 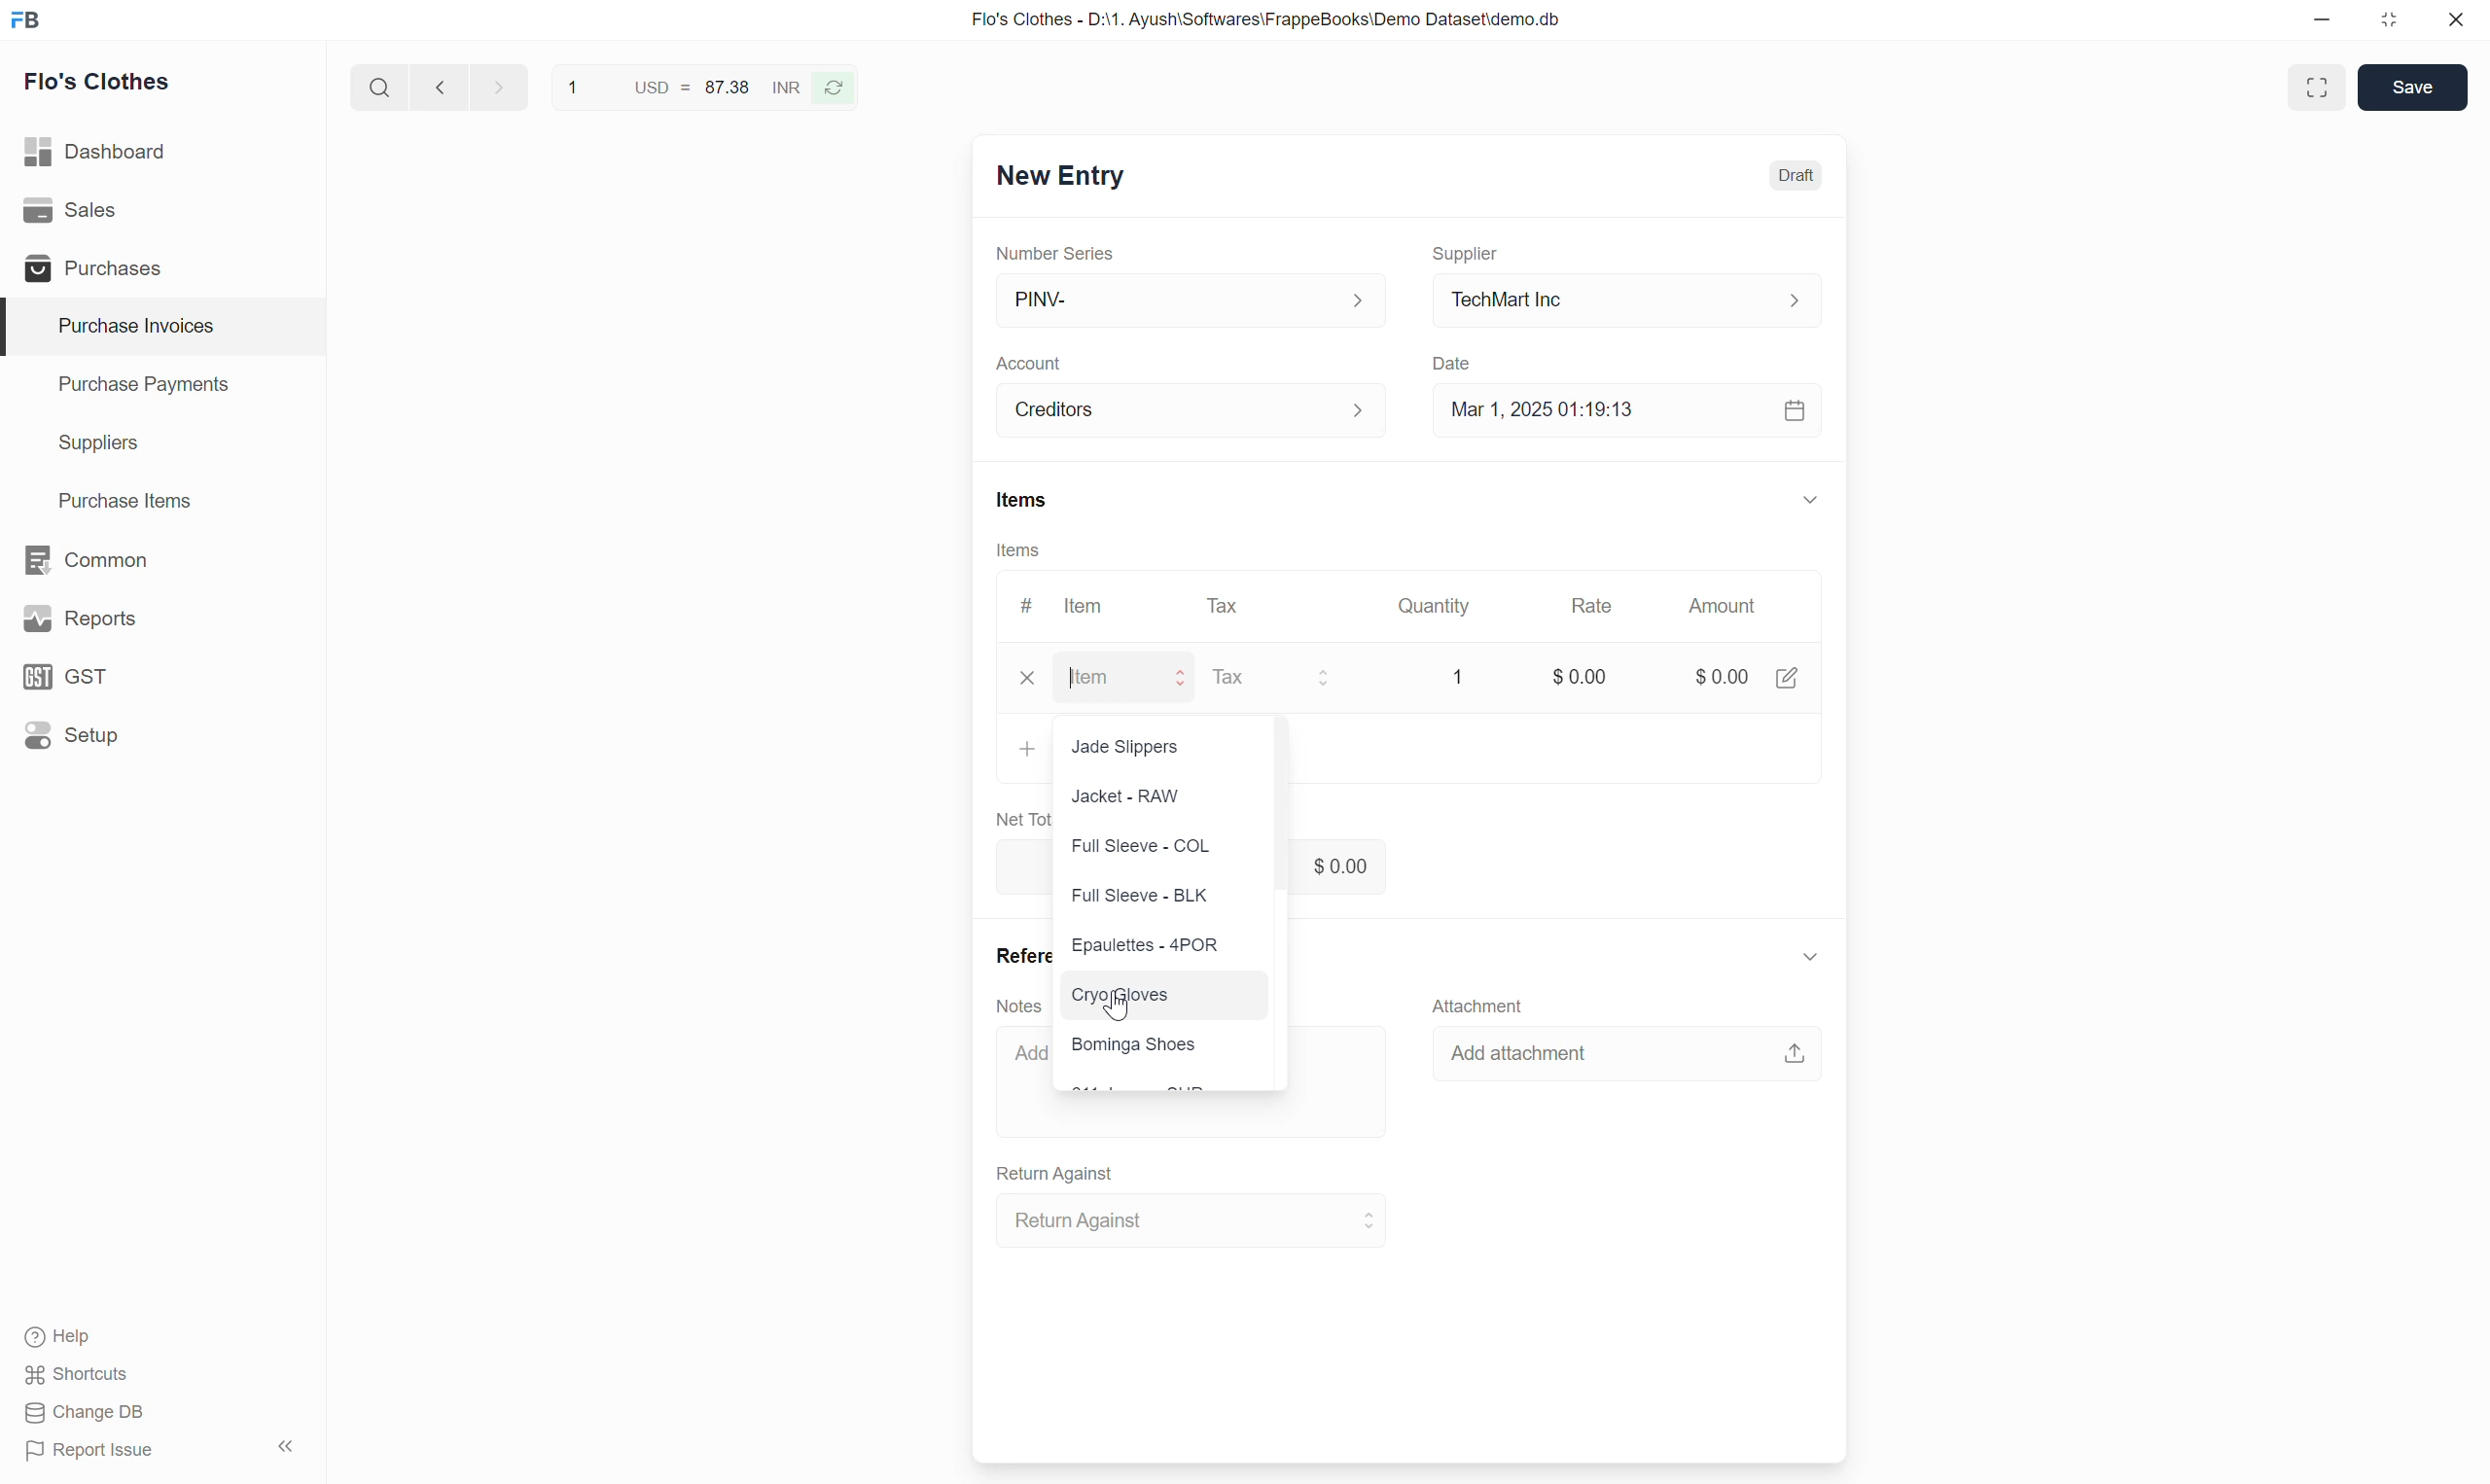 What do you see at coordinates (1264, 20) in the screenshot?
I see `Flo's Clothes - D:\1. Ayush\Softwares\FrappeBooks\Demo Dataset\demo.db` at bounding box center [1264, 20].